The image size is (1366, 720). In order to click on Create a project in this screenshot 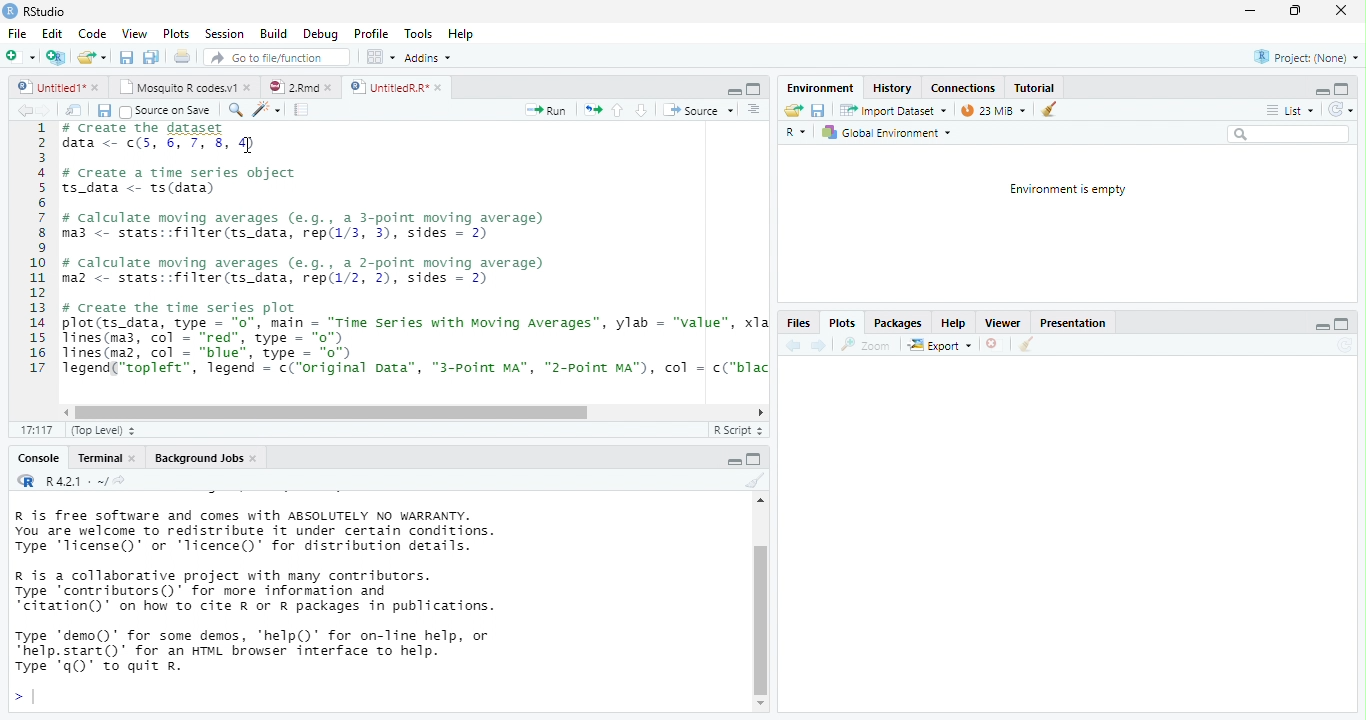, I will do `click(55, 57)`.